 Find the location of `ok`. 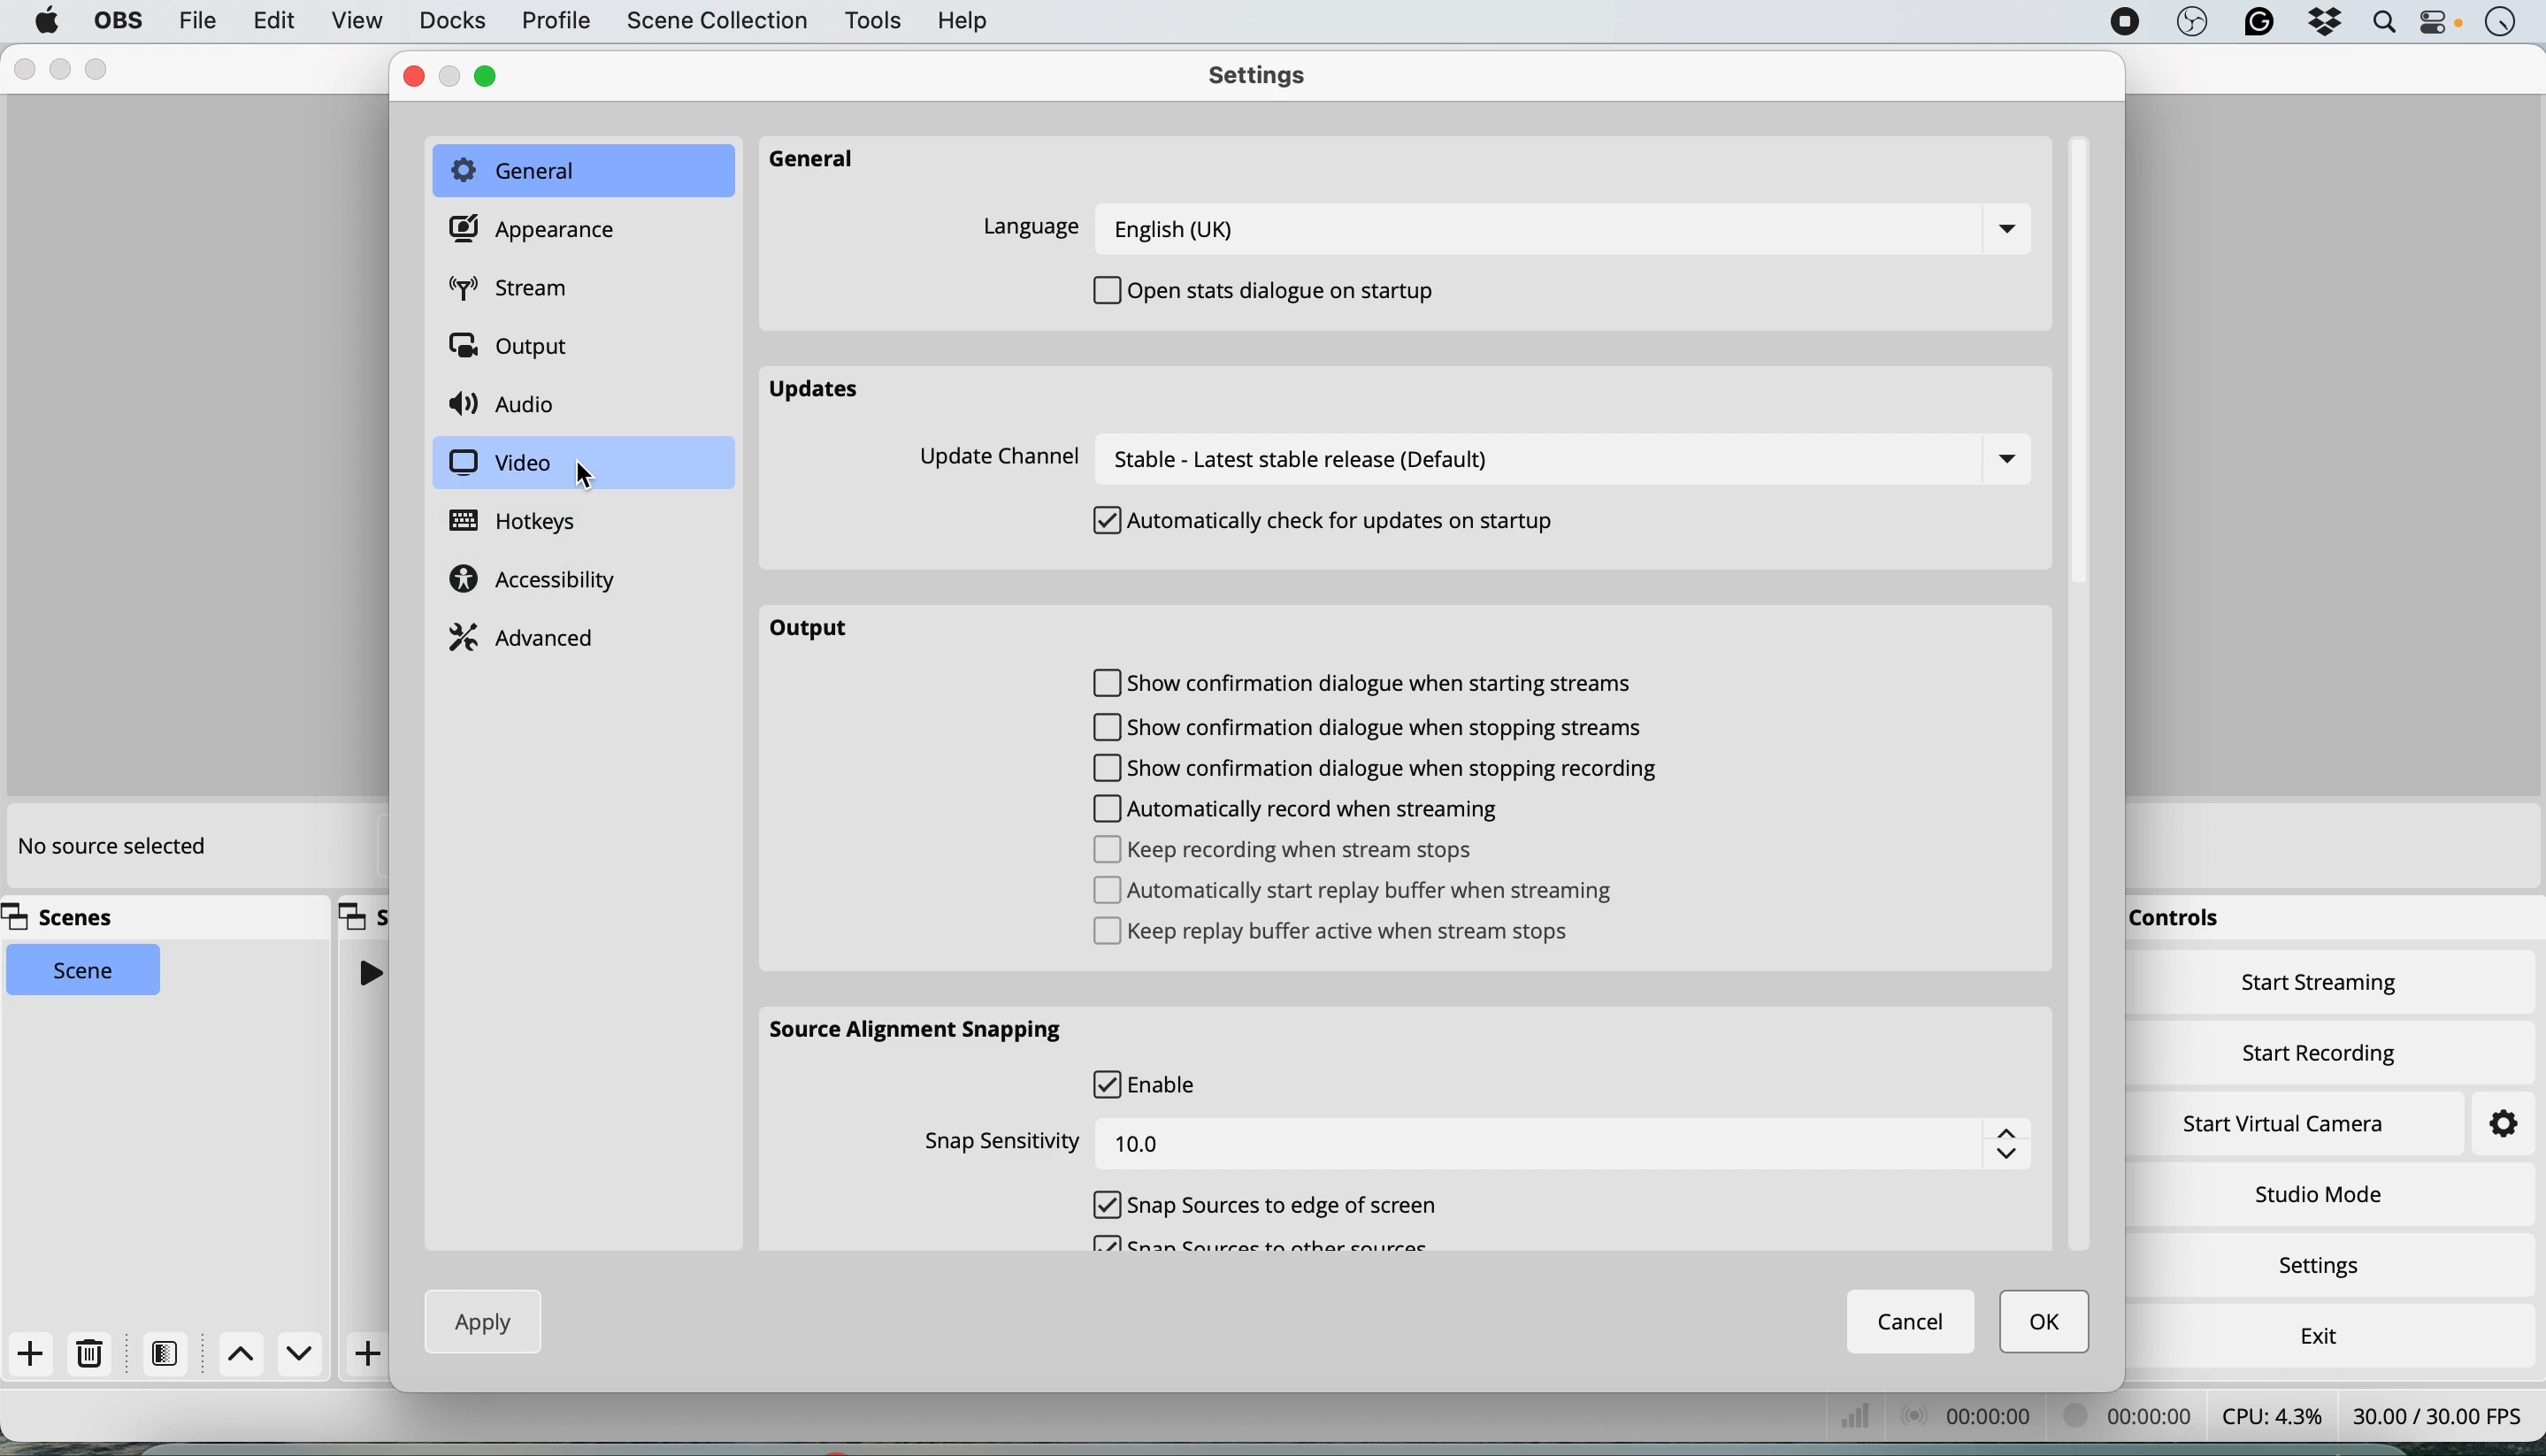

ok is located at coordinates (2047, 1323).